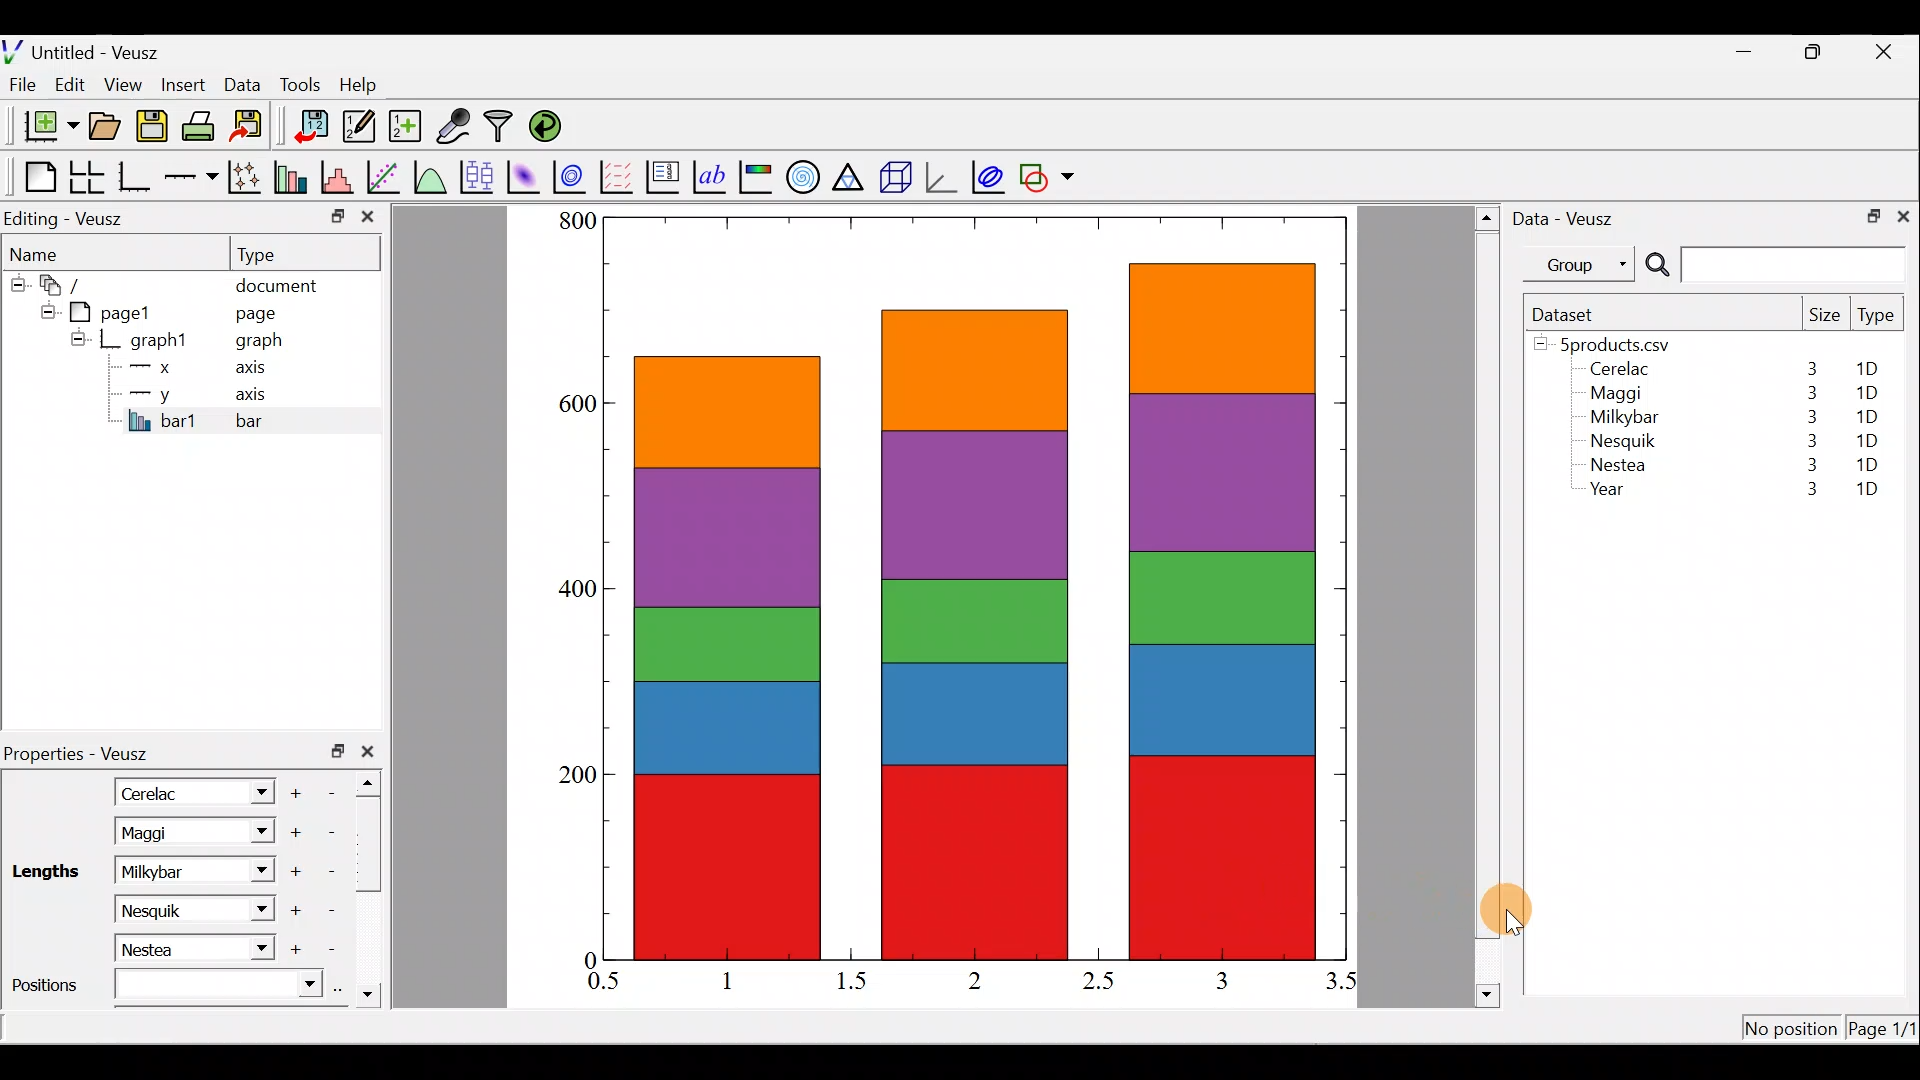 Image resolution: width=1920 pixels, height=1080 pixels. What do you see at coordinates (293, 833) in the screenshot?
I see `Add another item` at bounding box center [293, 833].